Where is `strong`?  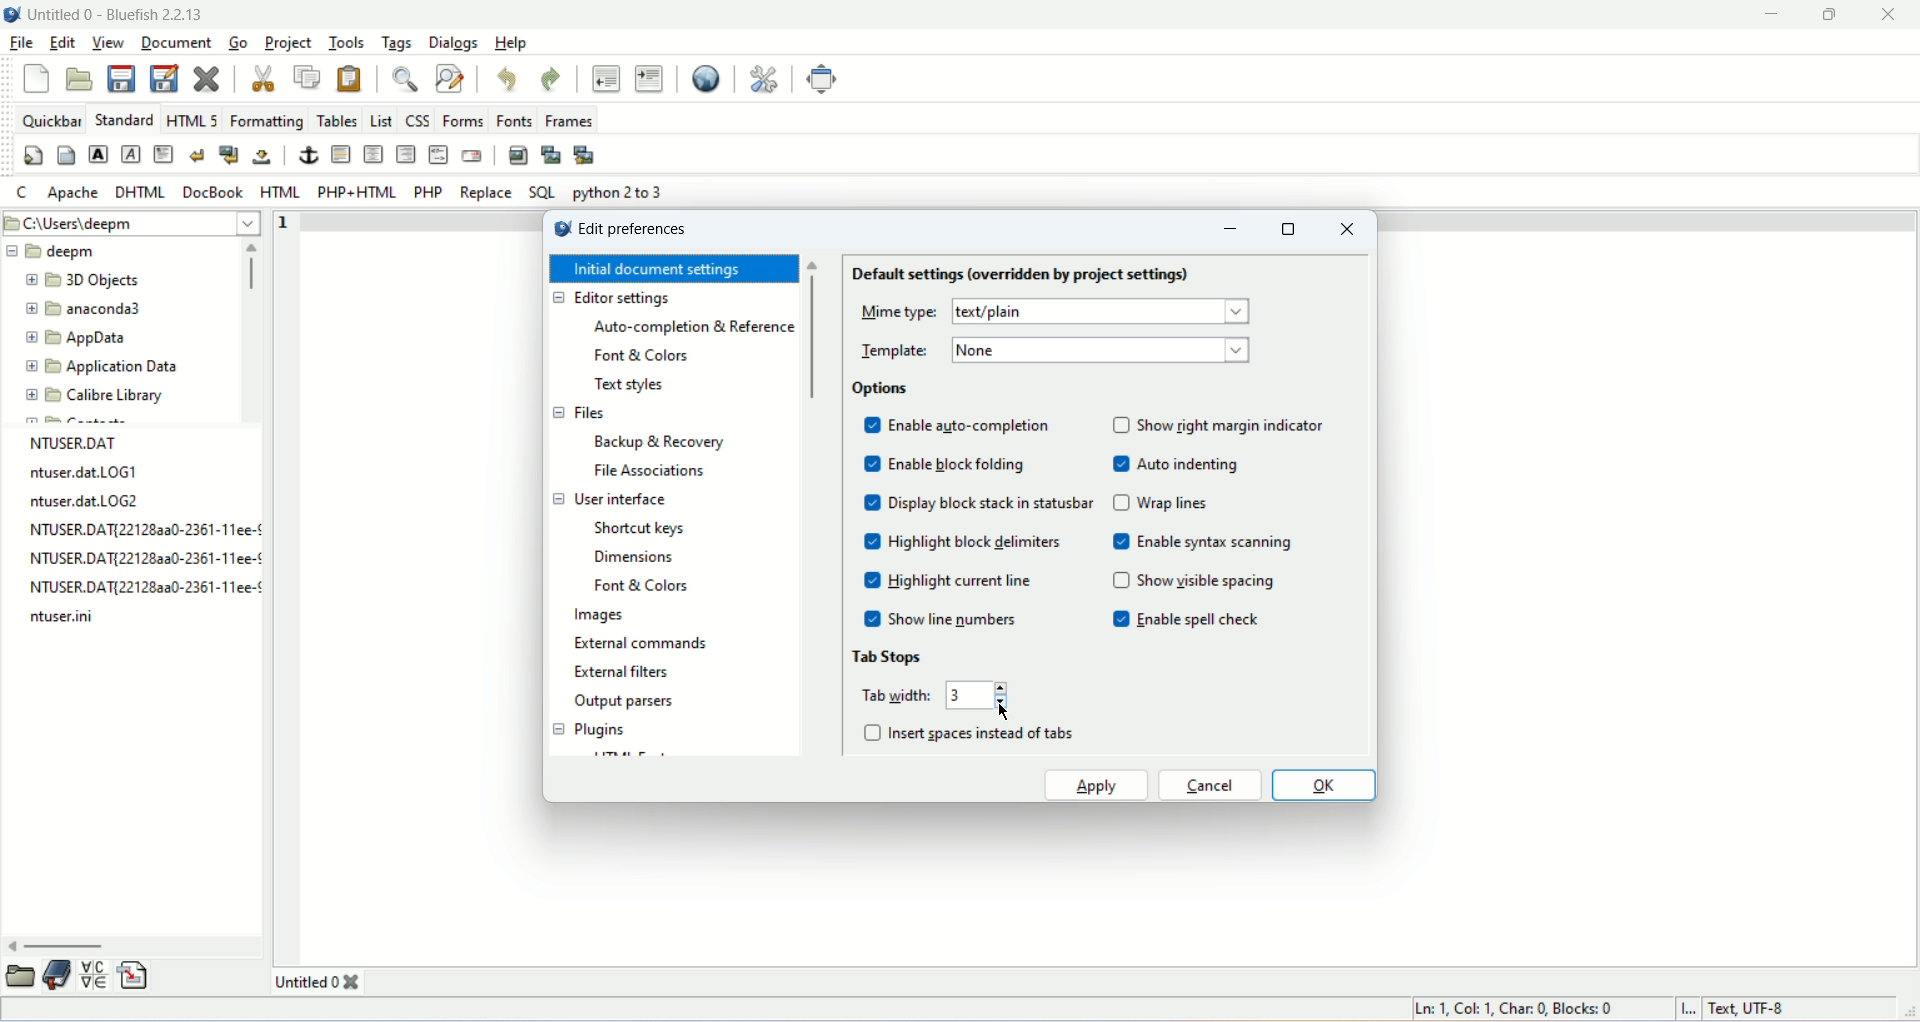 strong is located at coordinates (97, 154).